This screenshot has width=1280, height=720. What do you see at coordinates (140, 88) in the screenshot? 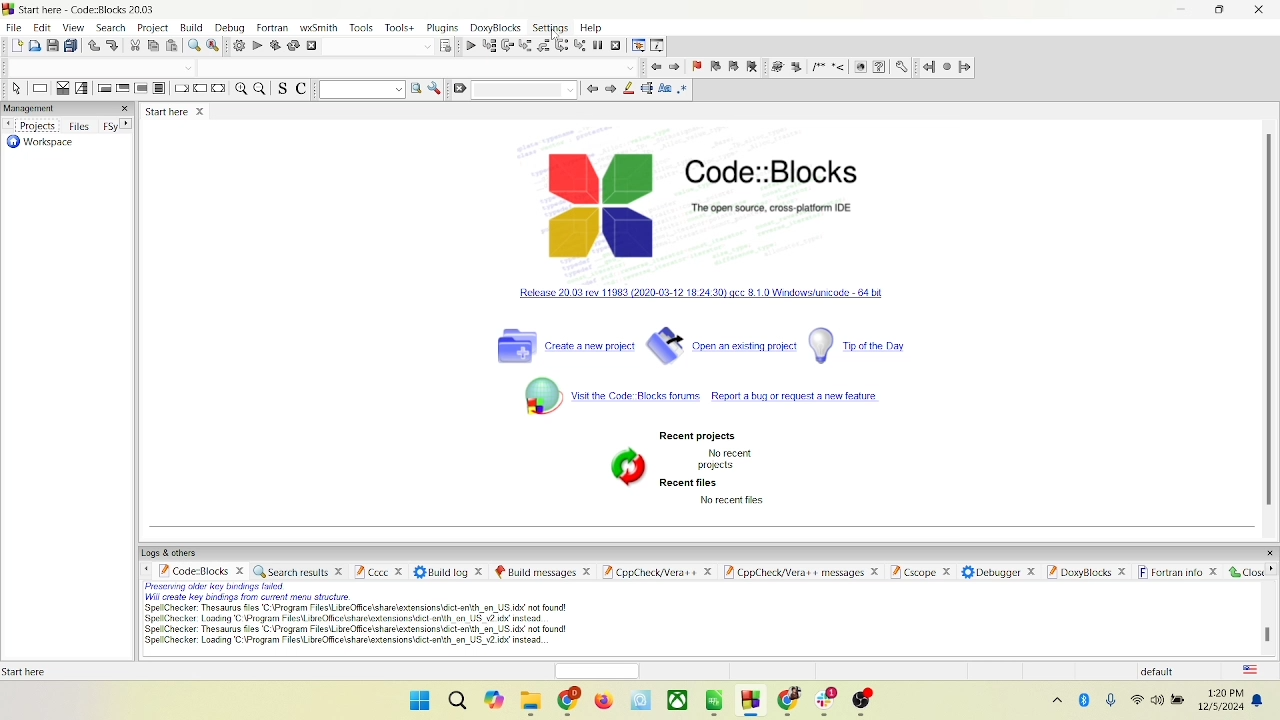
I see `counting loop` at bounding box center [140, 88].